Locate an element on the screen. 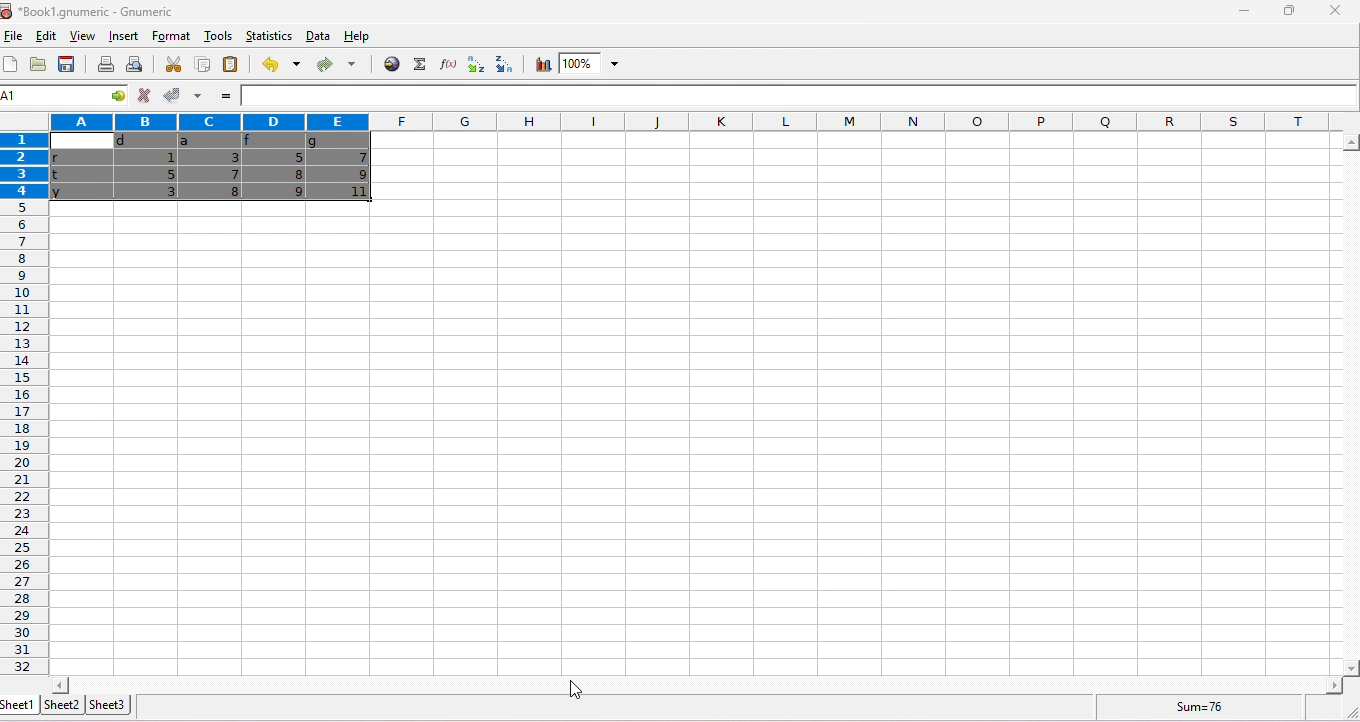  function wizard is located at coordinates (445, 64).